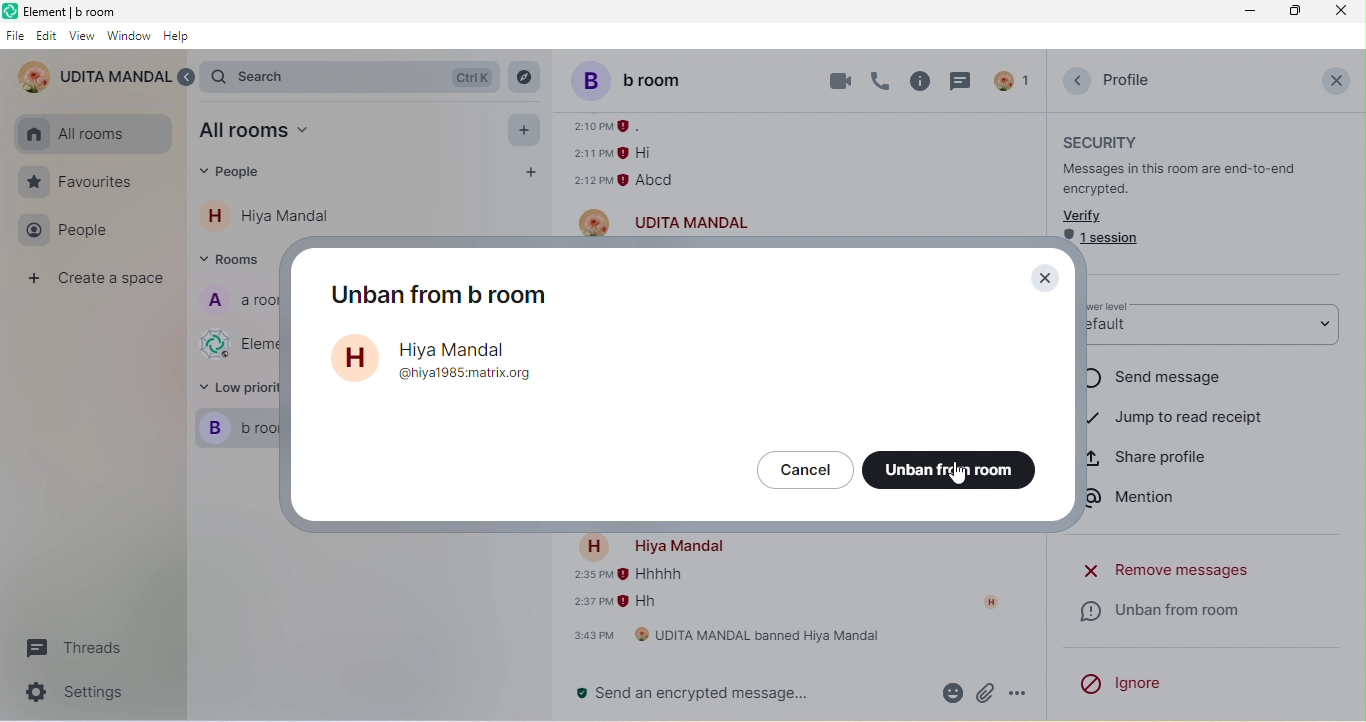 This screenshot has height=722, width=1366. I want to click on settings, so click(85, 692).